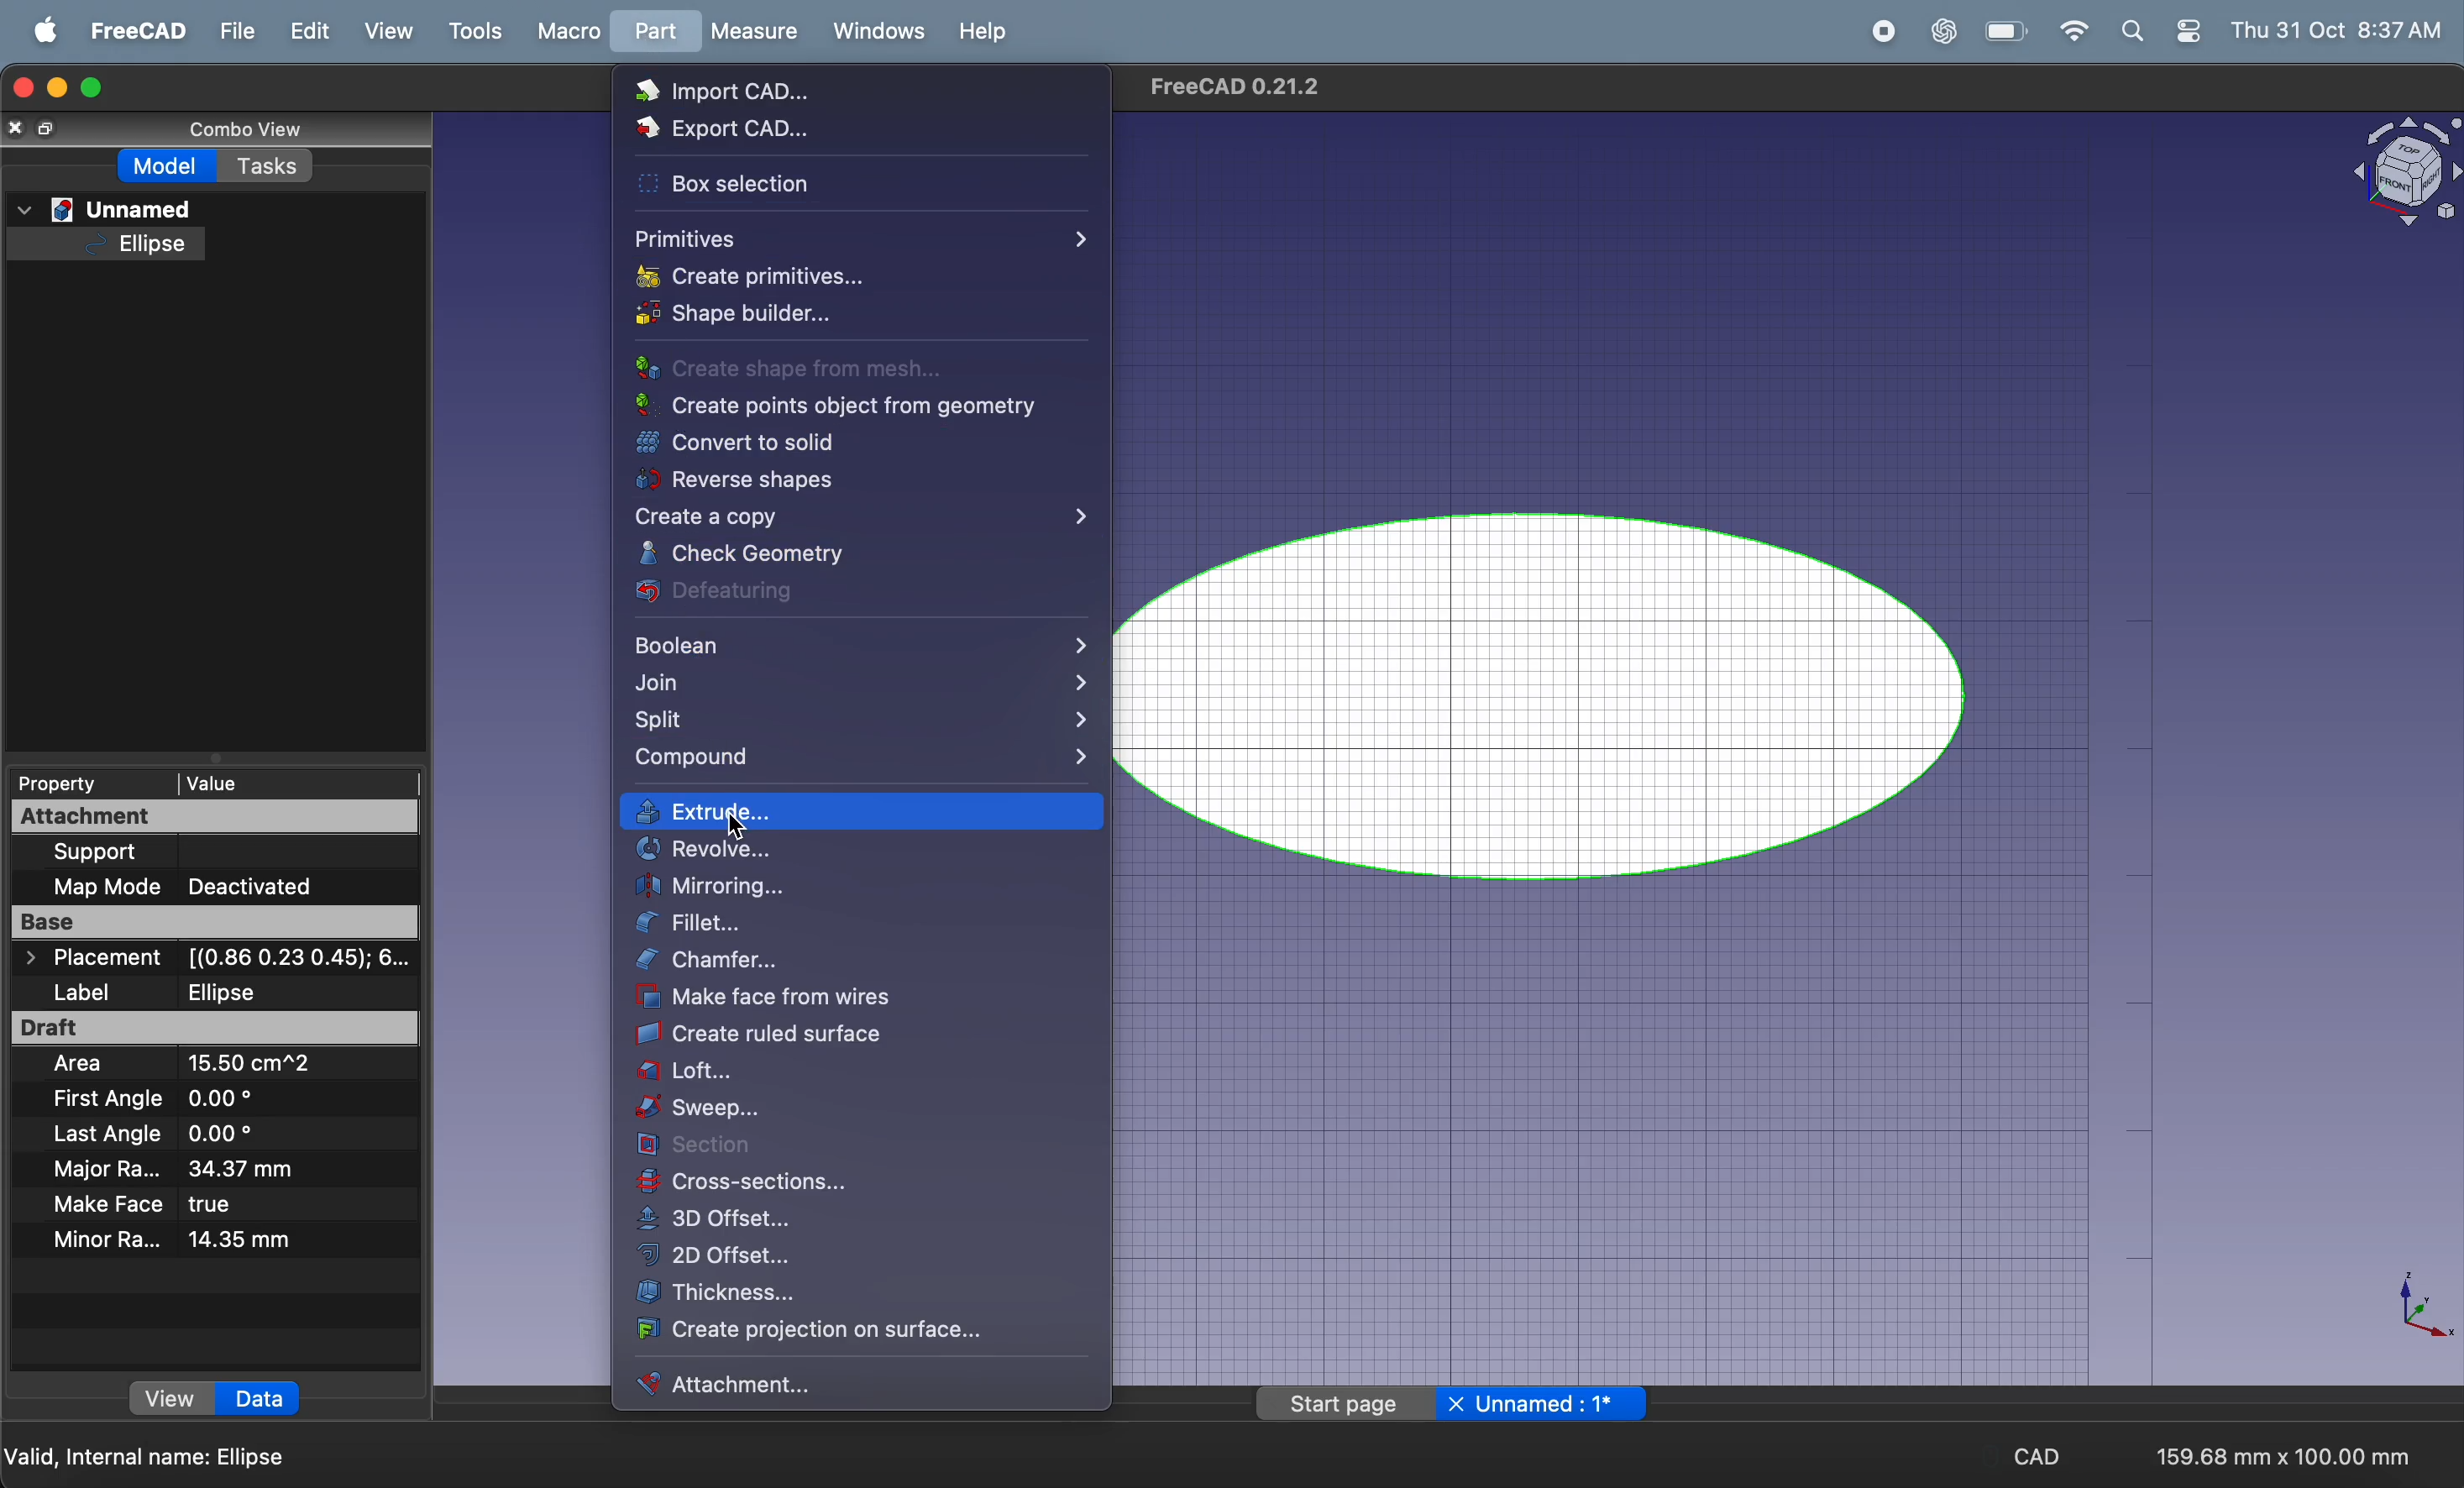 The width and height of the screenshot is (2464, 1488). What do you see at coordinates (171, 1205) in the screenshot?
I see `make face` at bounding box center [171, 1205].